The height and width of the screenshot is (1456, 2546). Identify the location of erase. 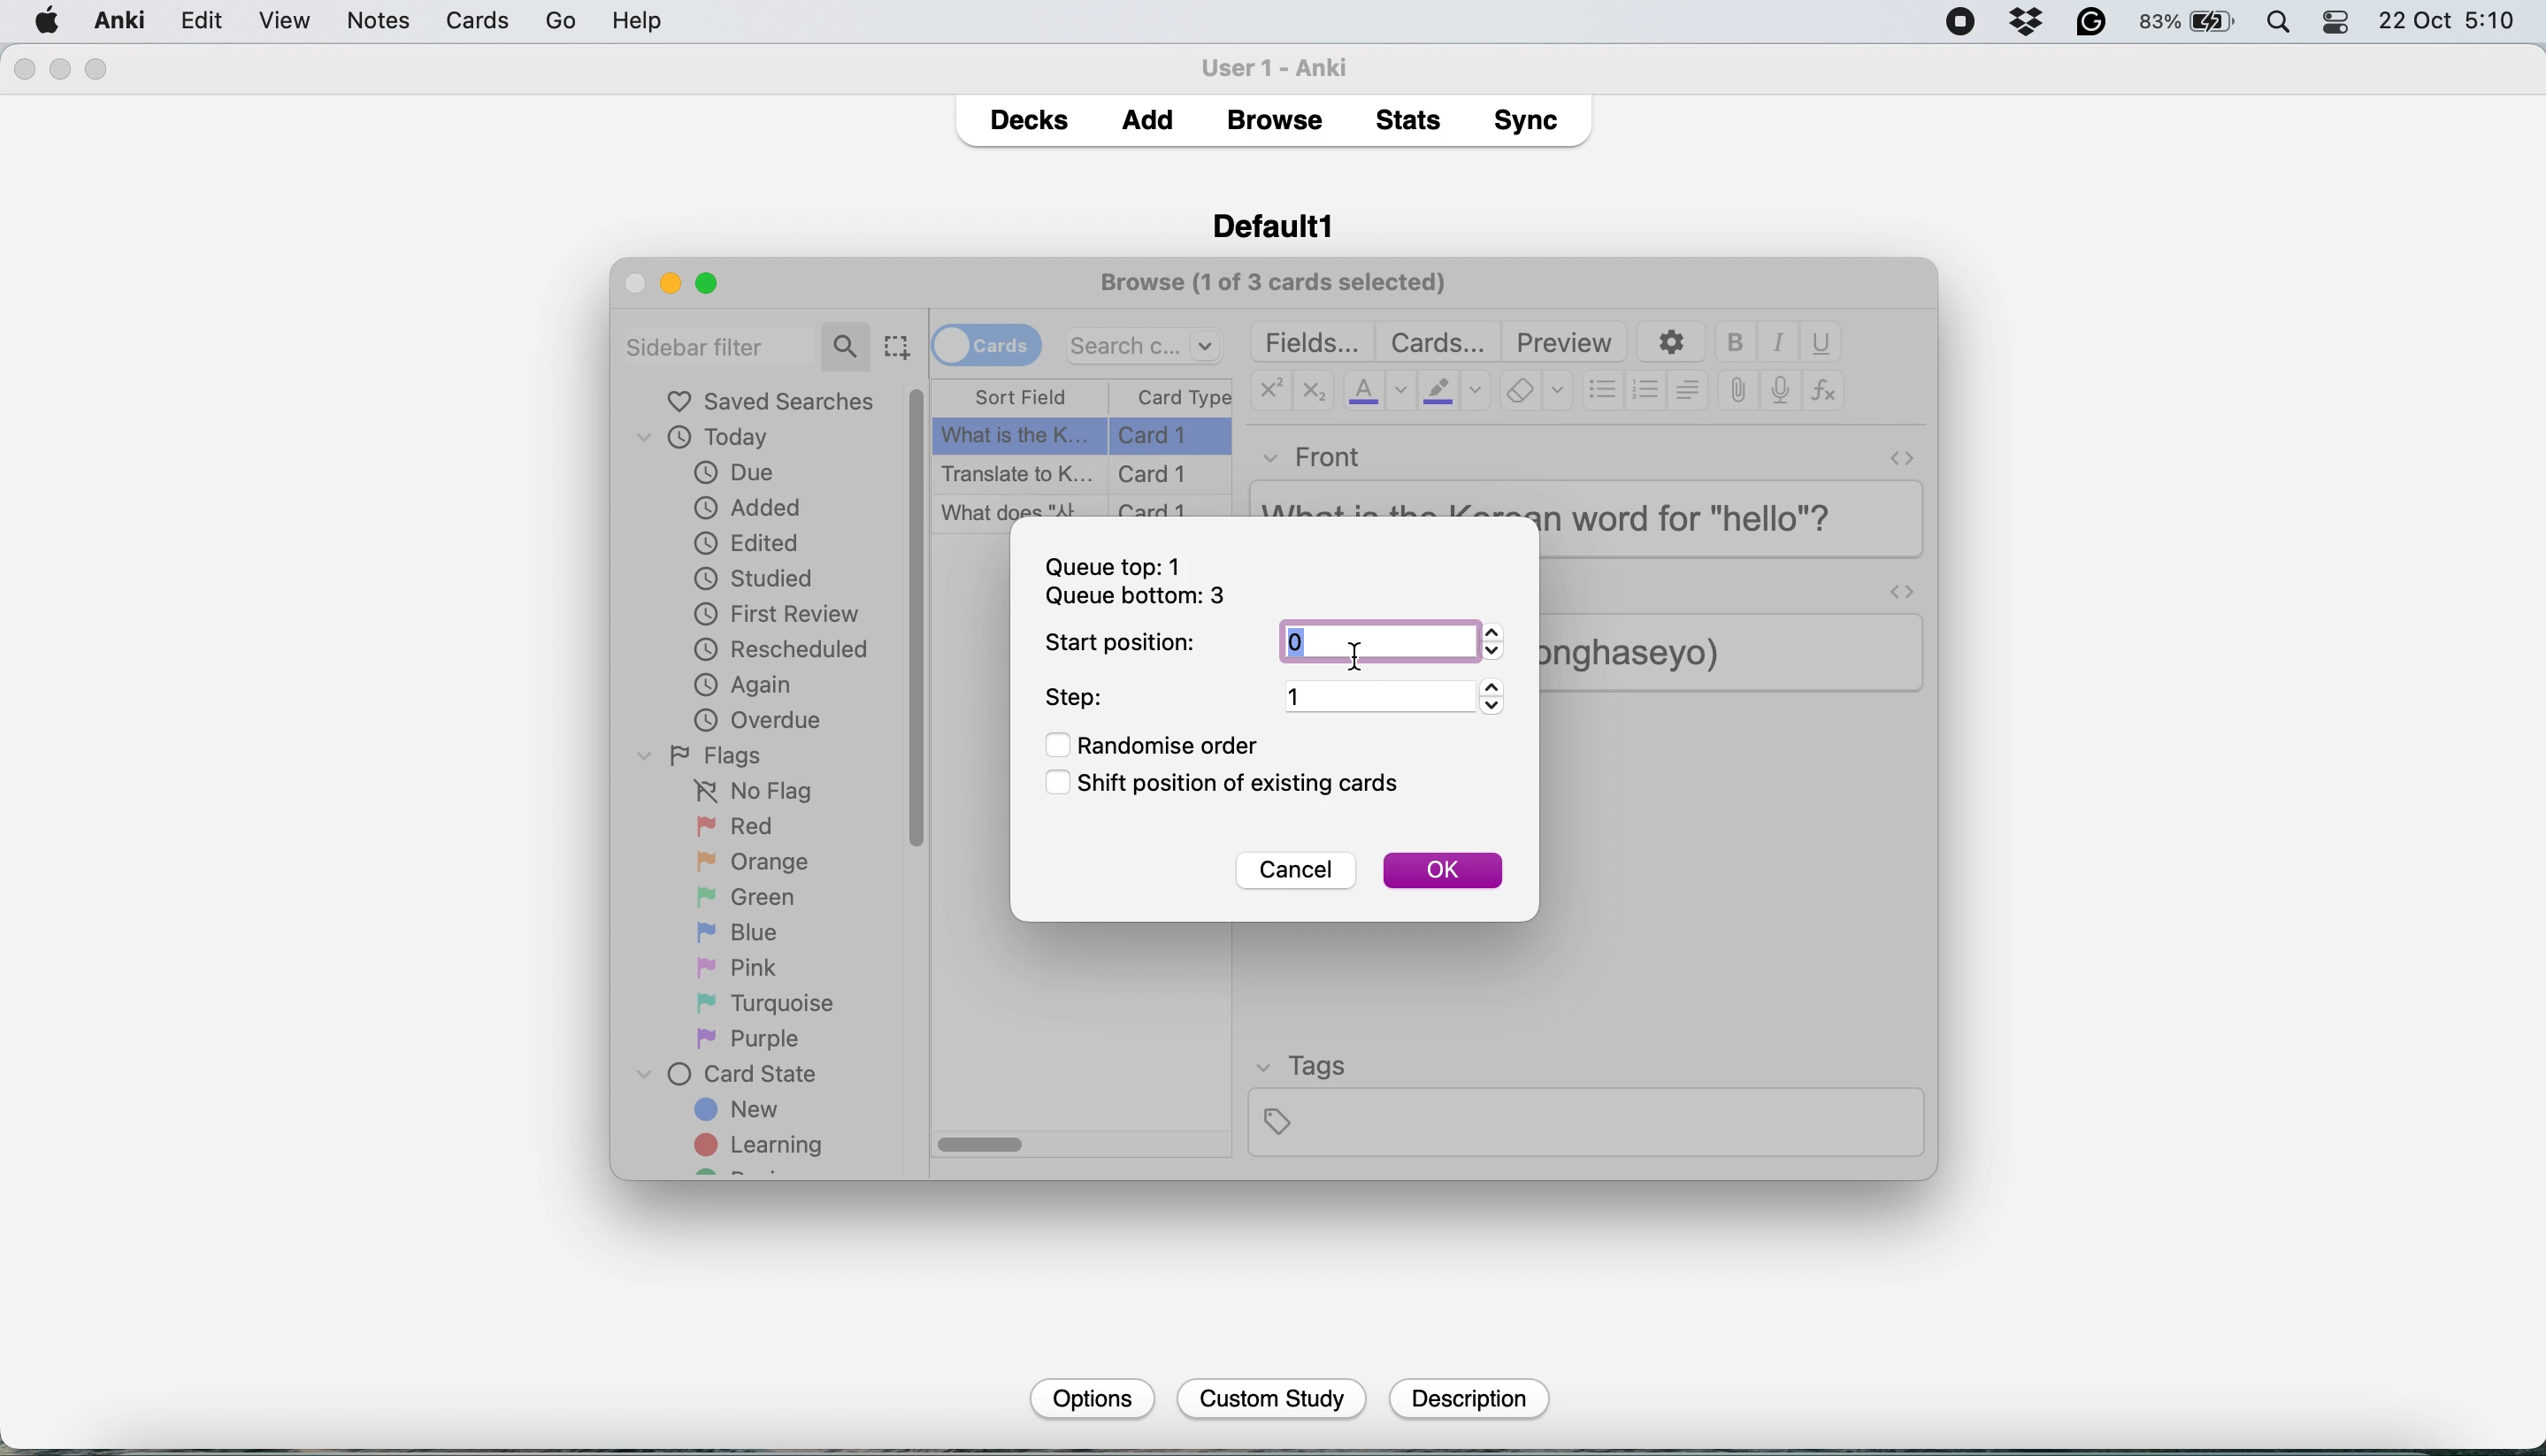
(1536, 392).